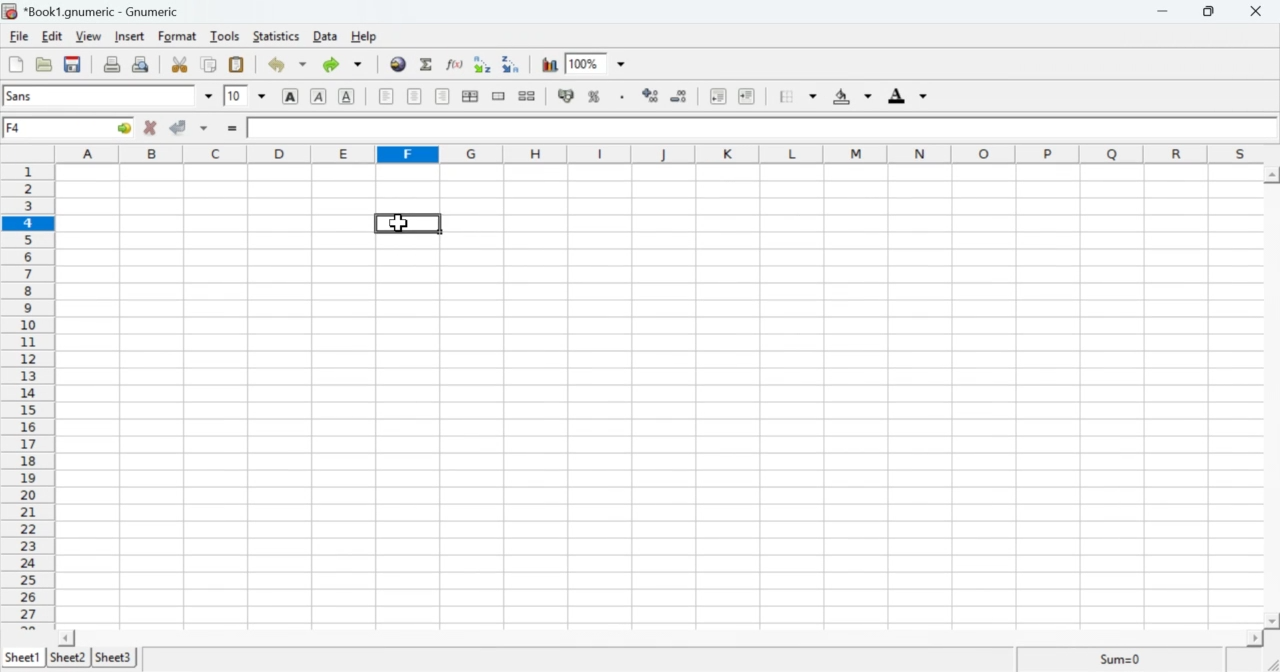 This screenshot has height=672, width=1280. Describe the element at coordinates (470, 96) in the screenshot. I see `Center horizontally` at that location.